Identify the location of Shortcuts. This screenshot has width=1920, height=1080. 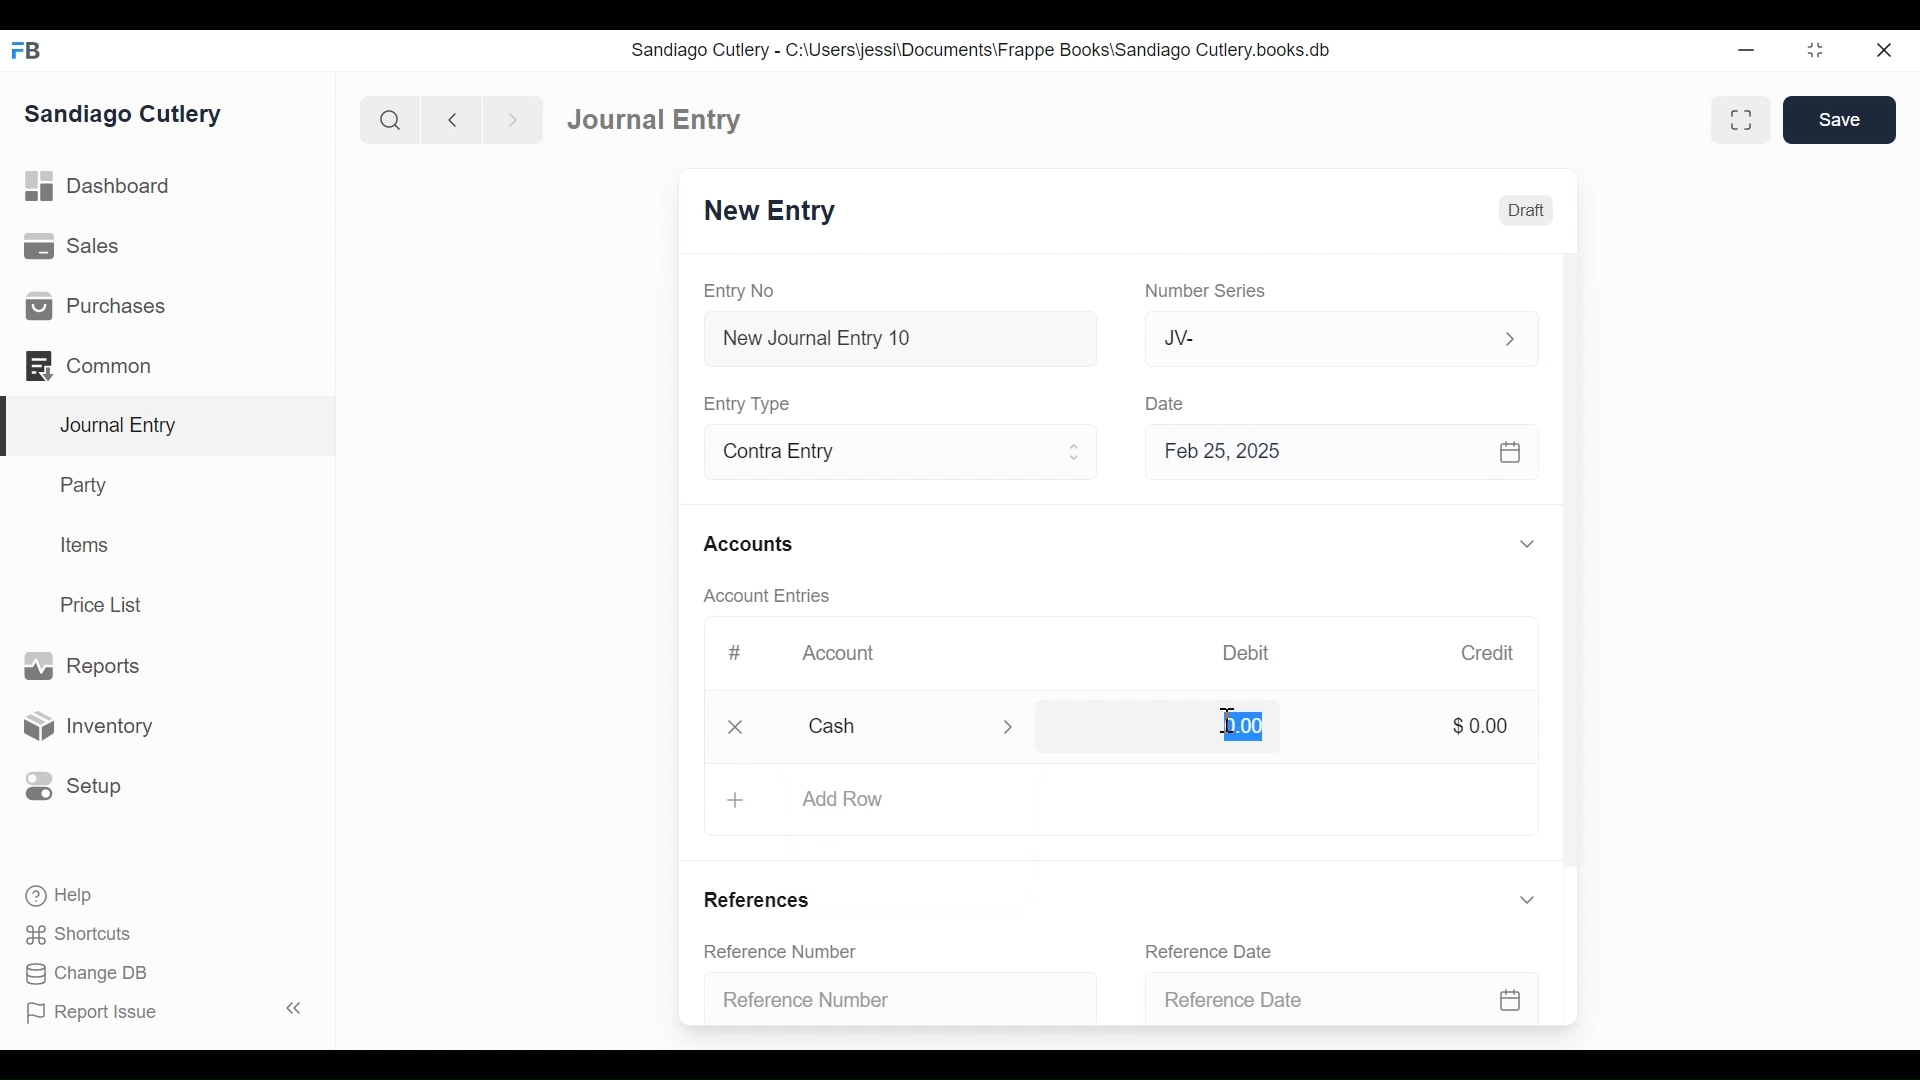
(73, 934).